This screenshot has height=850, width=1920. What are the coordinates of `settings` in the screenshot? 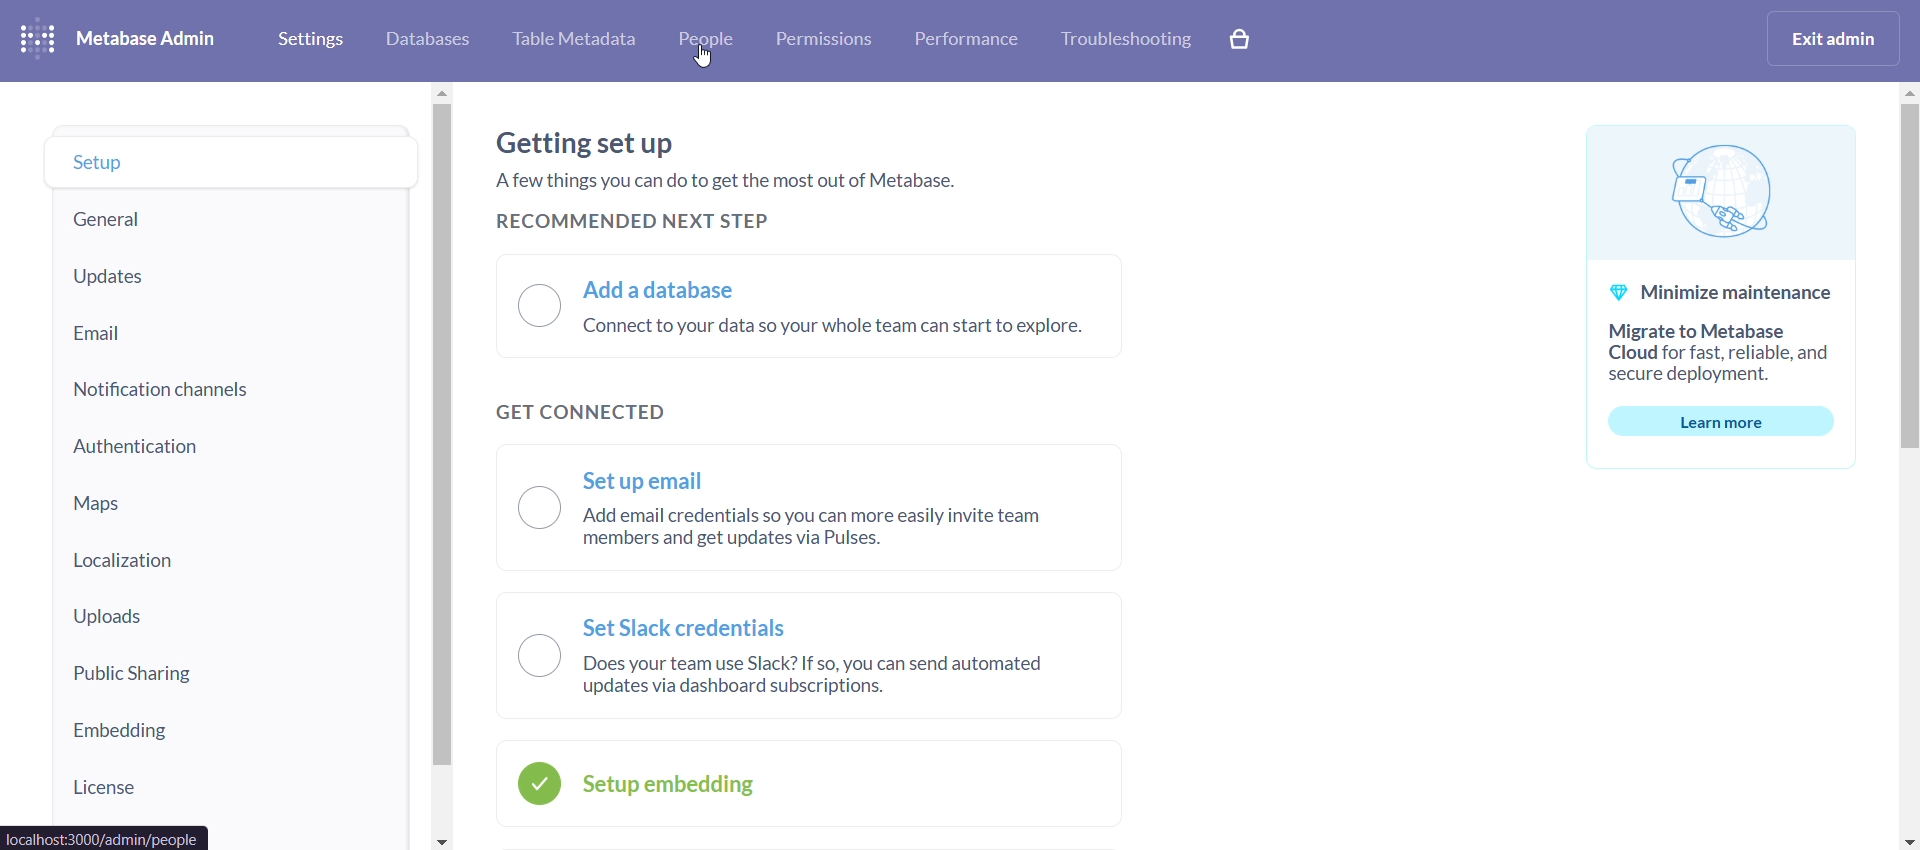 It's located at (308, 38).